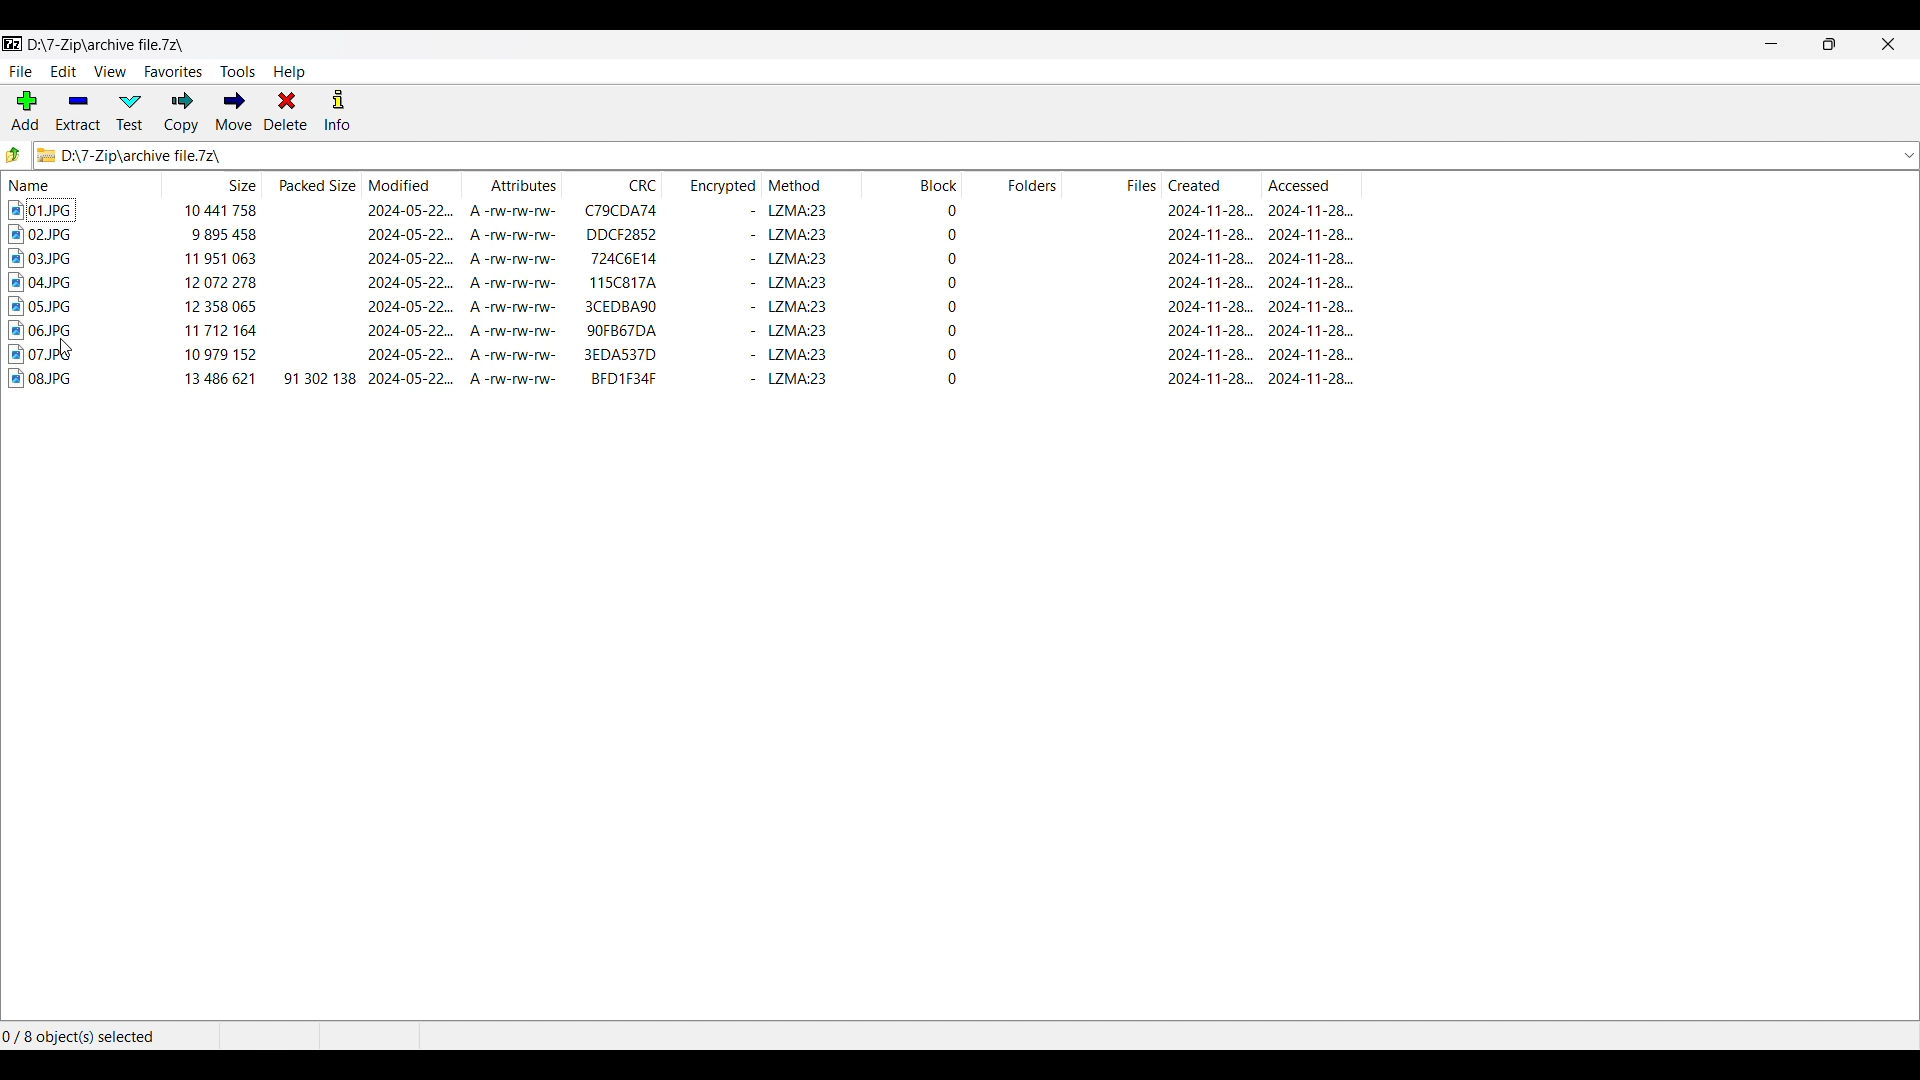 The width and height of the screenshot is (1920, 1080). Describe the element at coordinates (513, 184) in the screenshot. I see `Attributes column` at that location.